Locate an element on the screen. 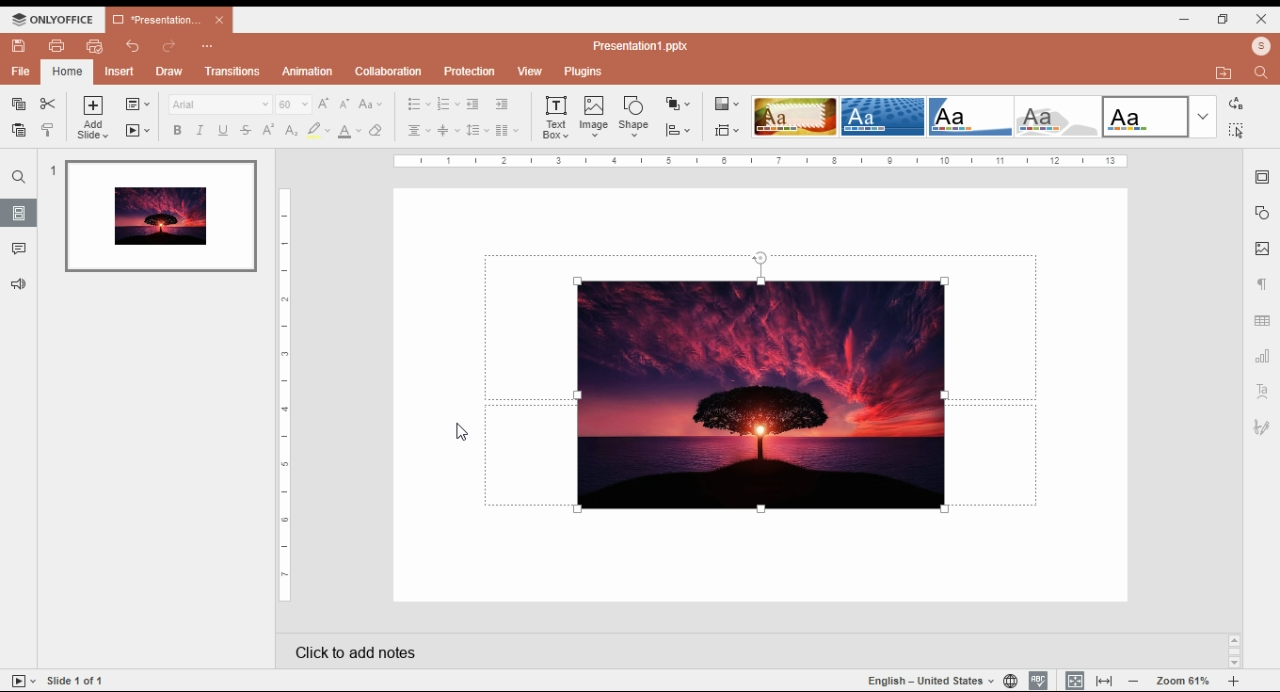 Image resolution: width=1280 pixels, height=692 pixels. quick print is located at coordinates (94, 45).